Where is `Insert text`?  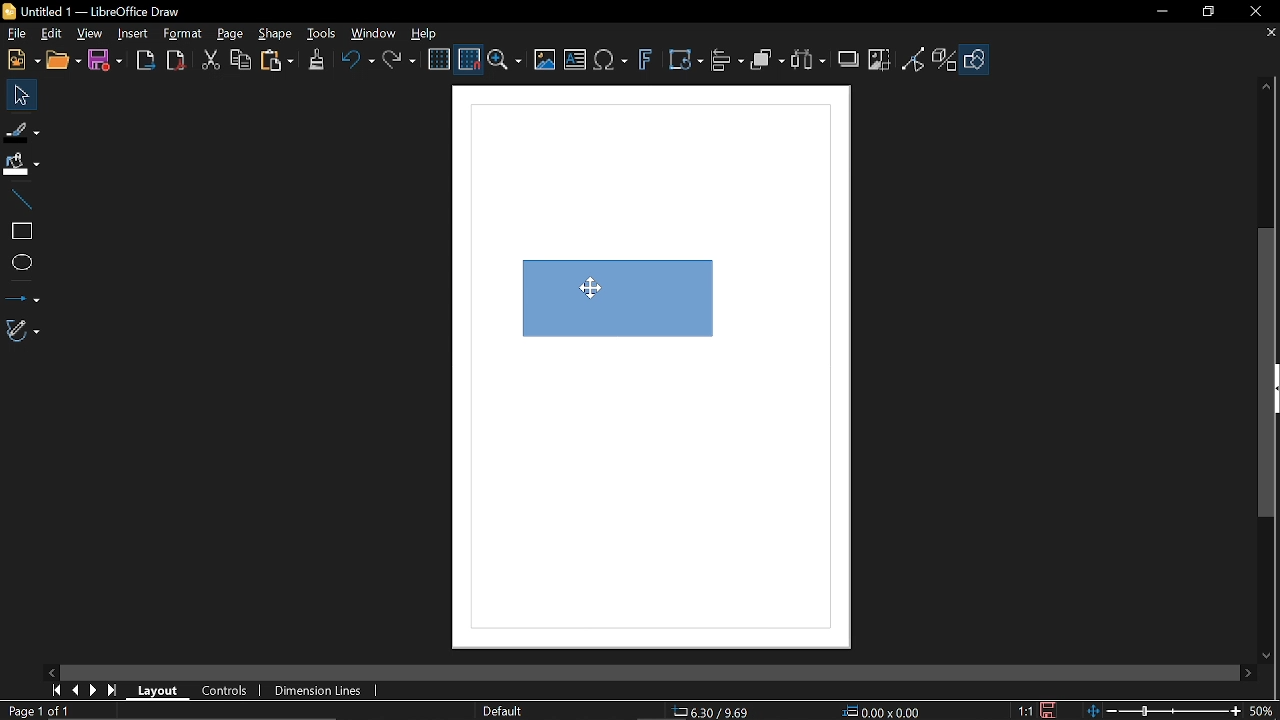
Insert text is located at coordinates (576, 61).